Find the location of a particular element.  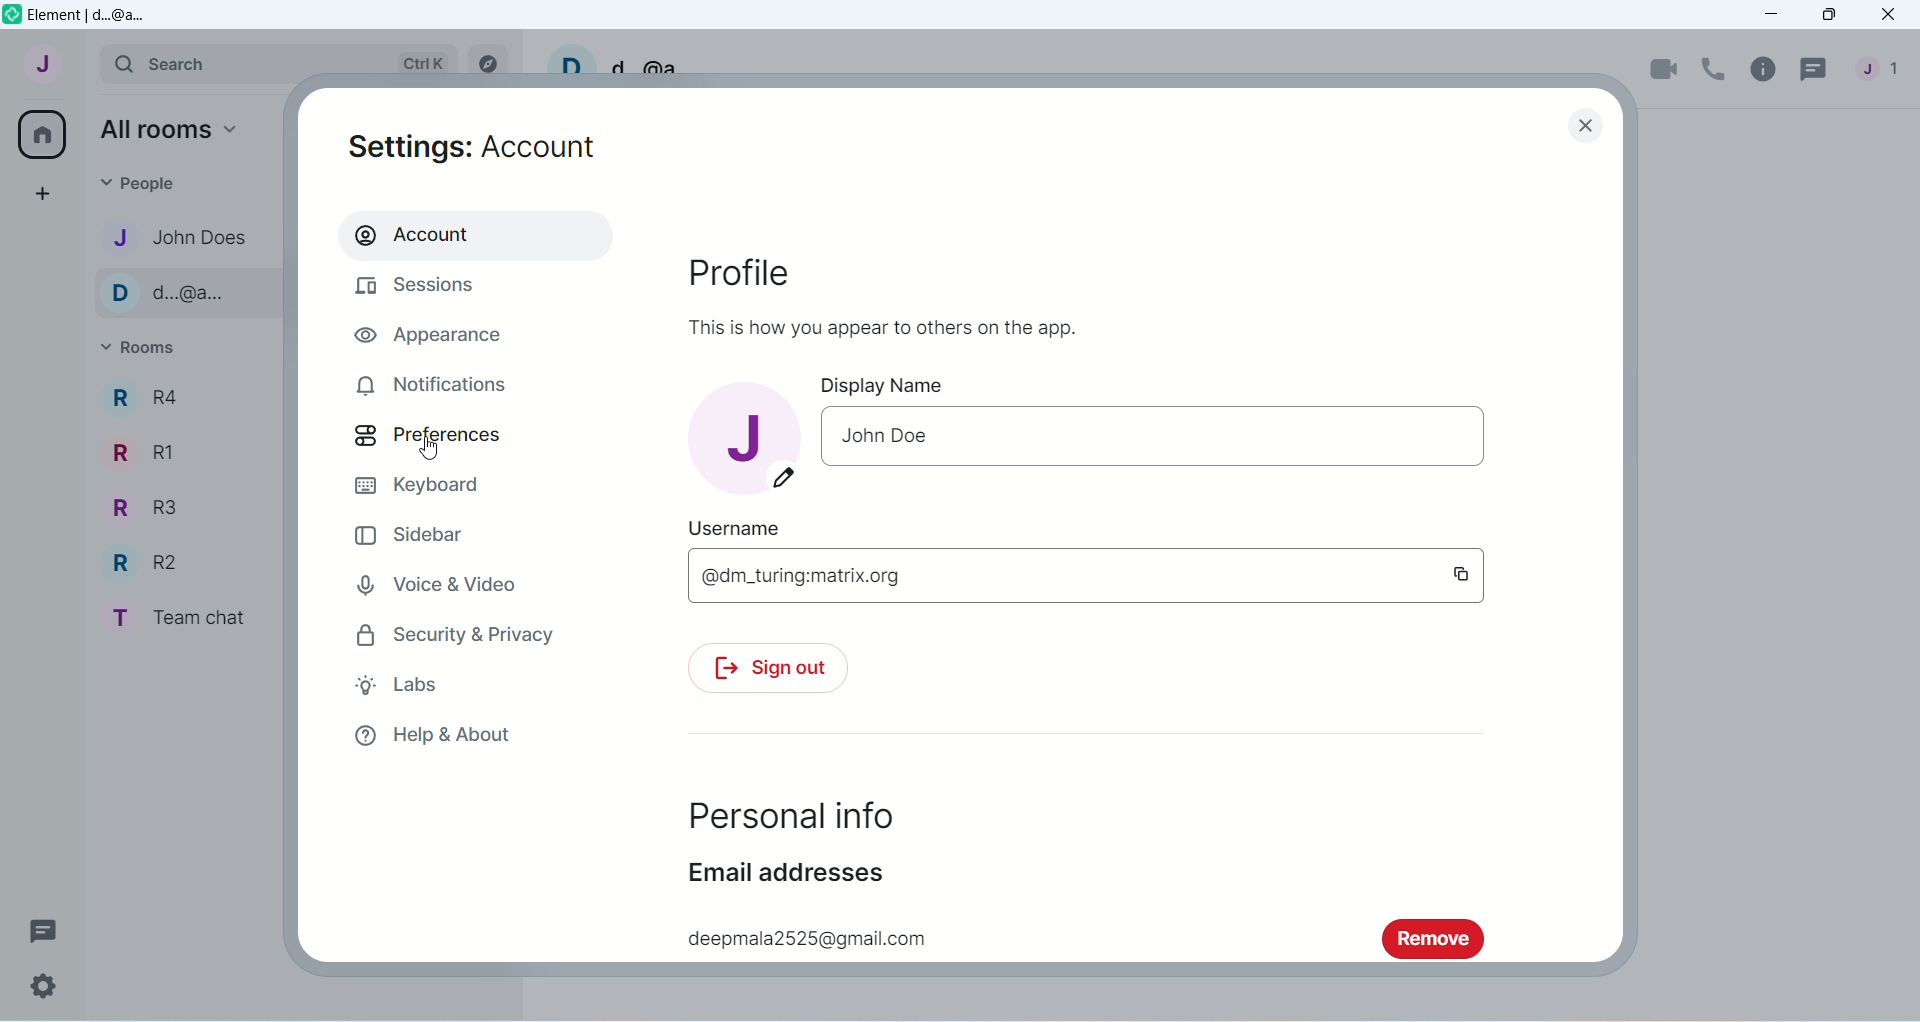

Minimize is located at coordinates (1774, 14).